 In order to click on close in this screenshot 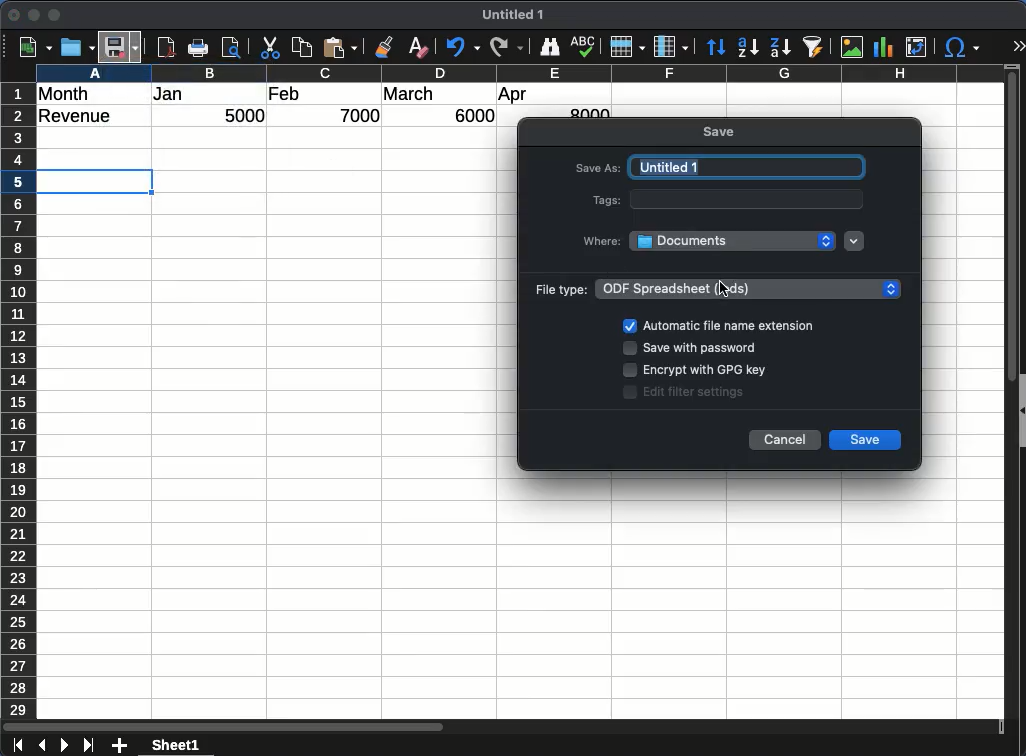, I will do `click(15, 15)`.